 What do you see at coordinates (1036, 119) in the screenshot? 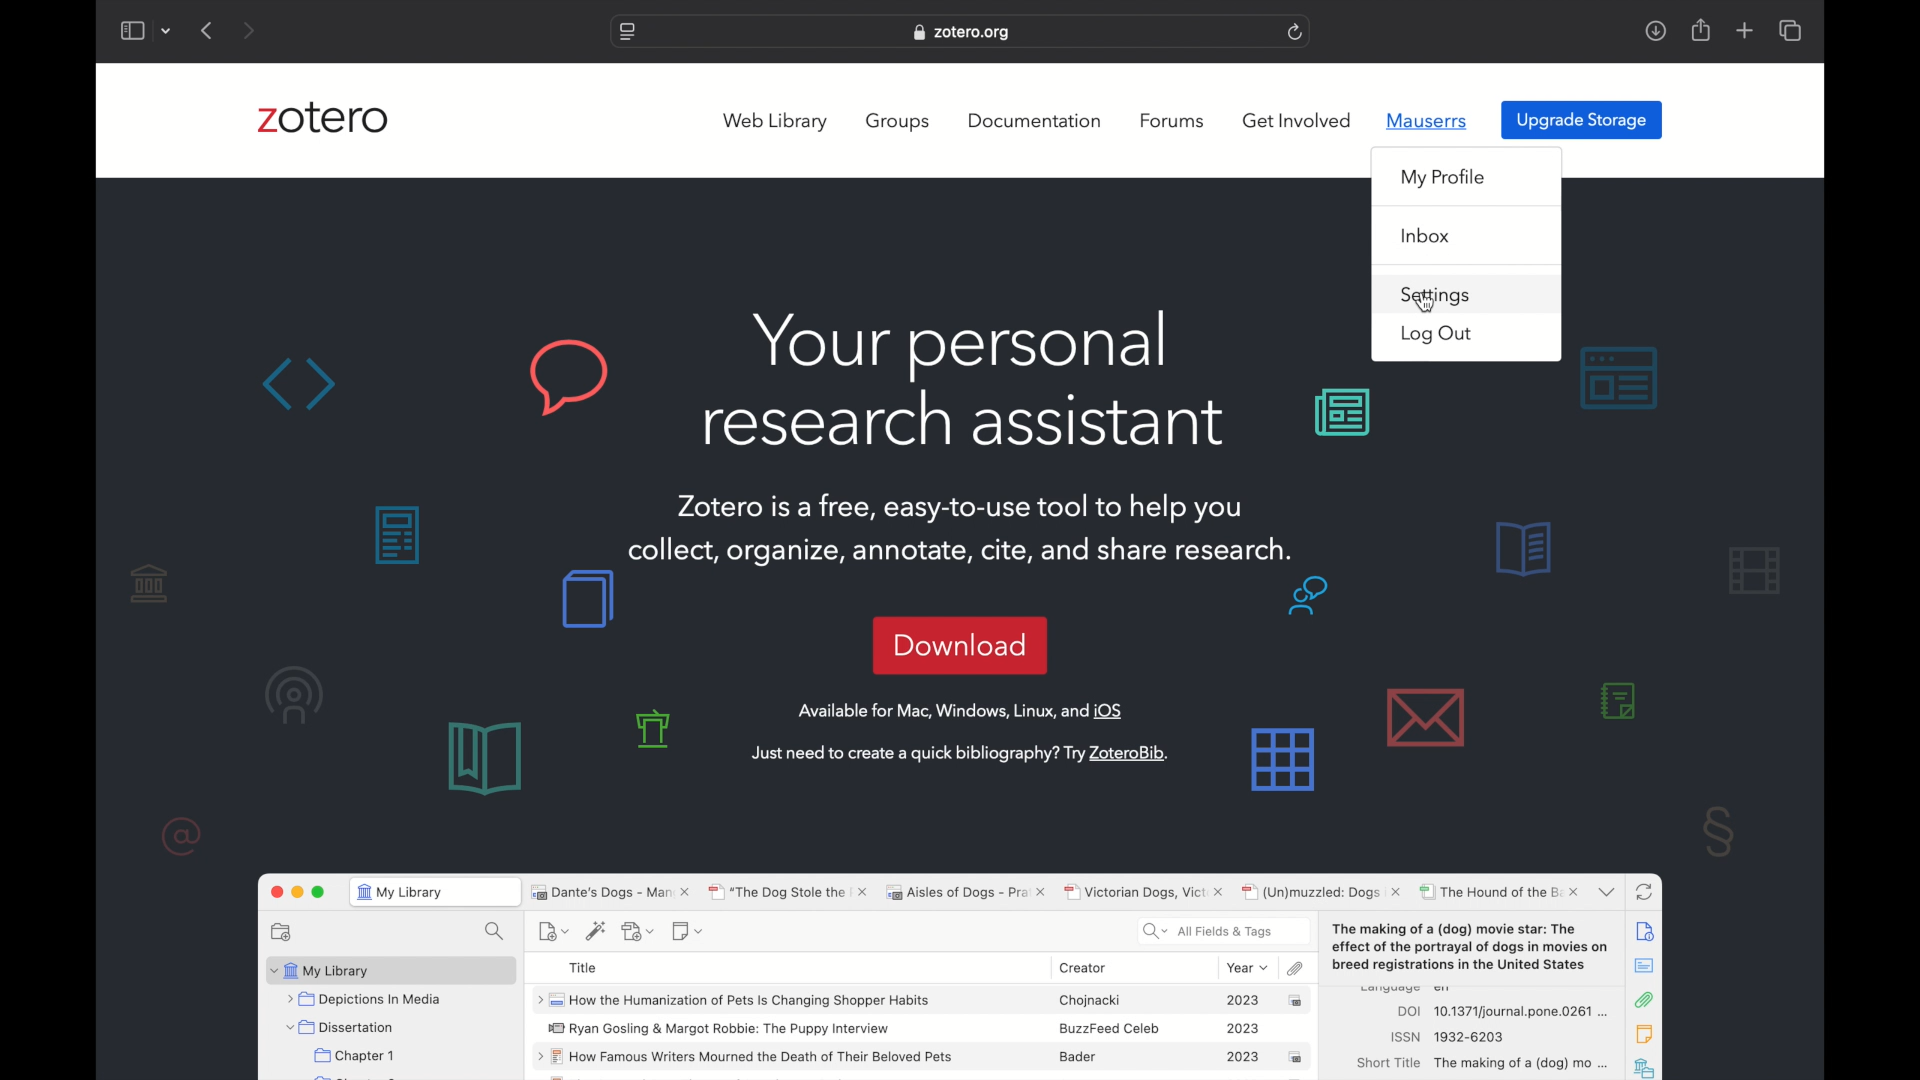
I see `documentation` at bounding box center [1036, 119].